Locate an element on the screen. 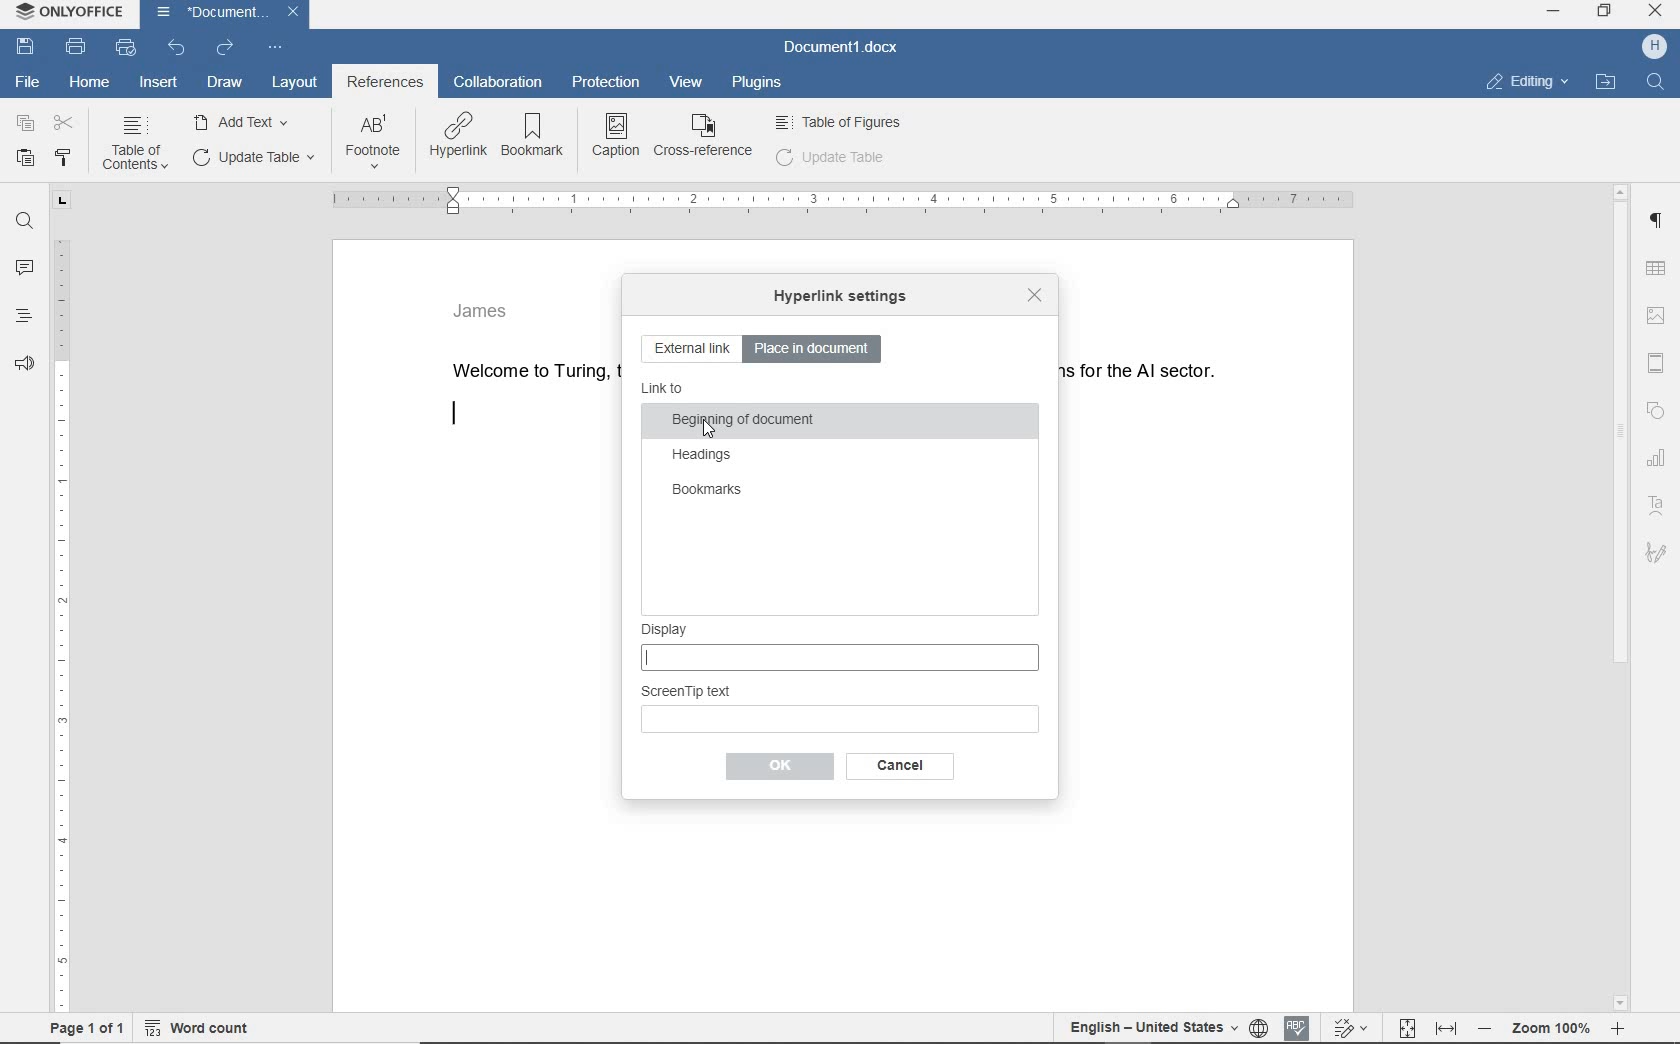  username is located at coordinates (1655, 48).